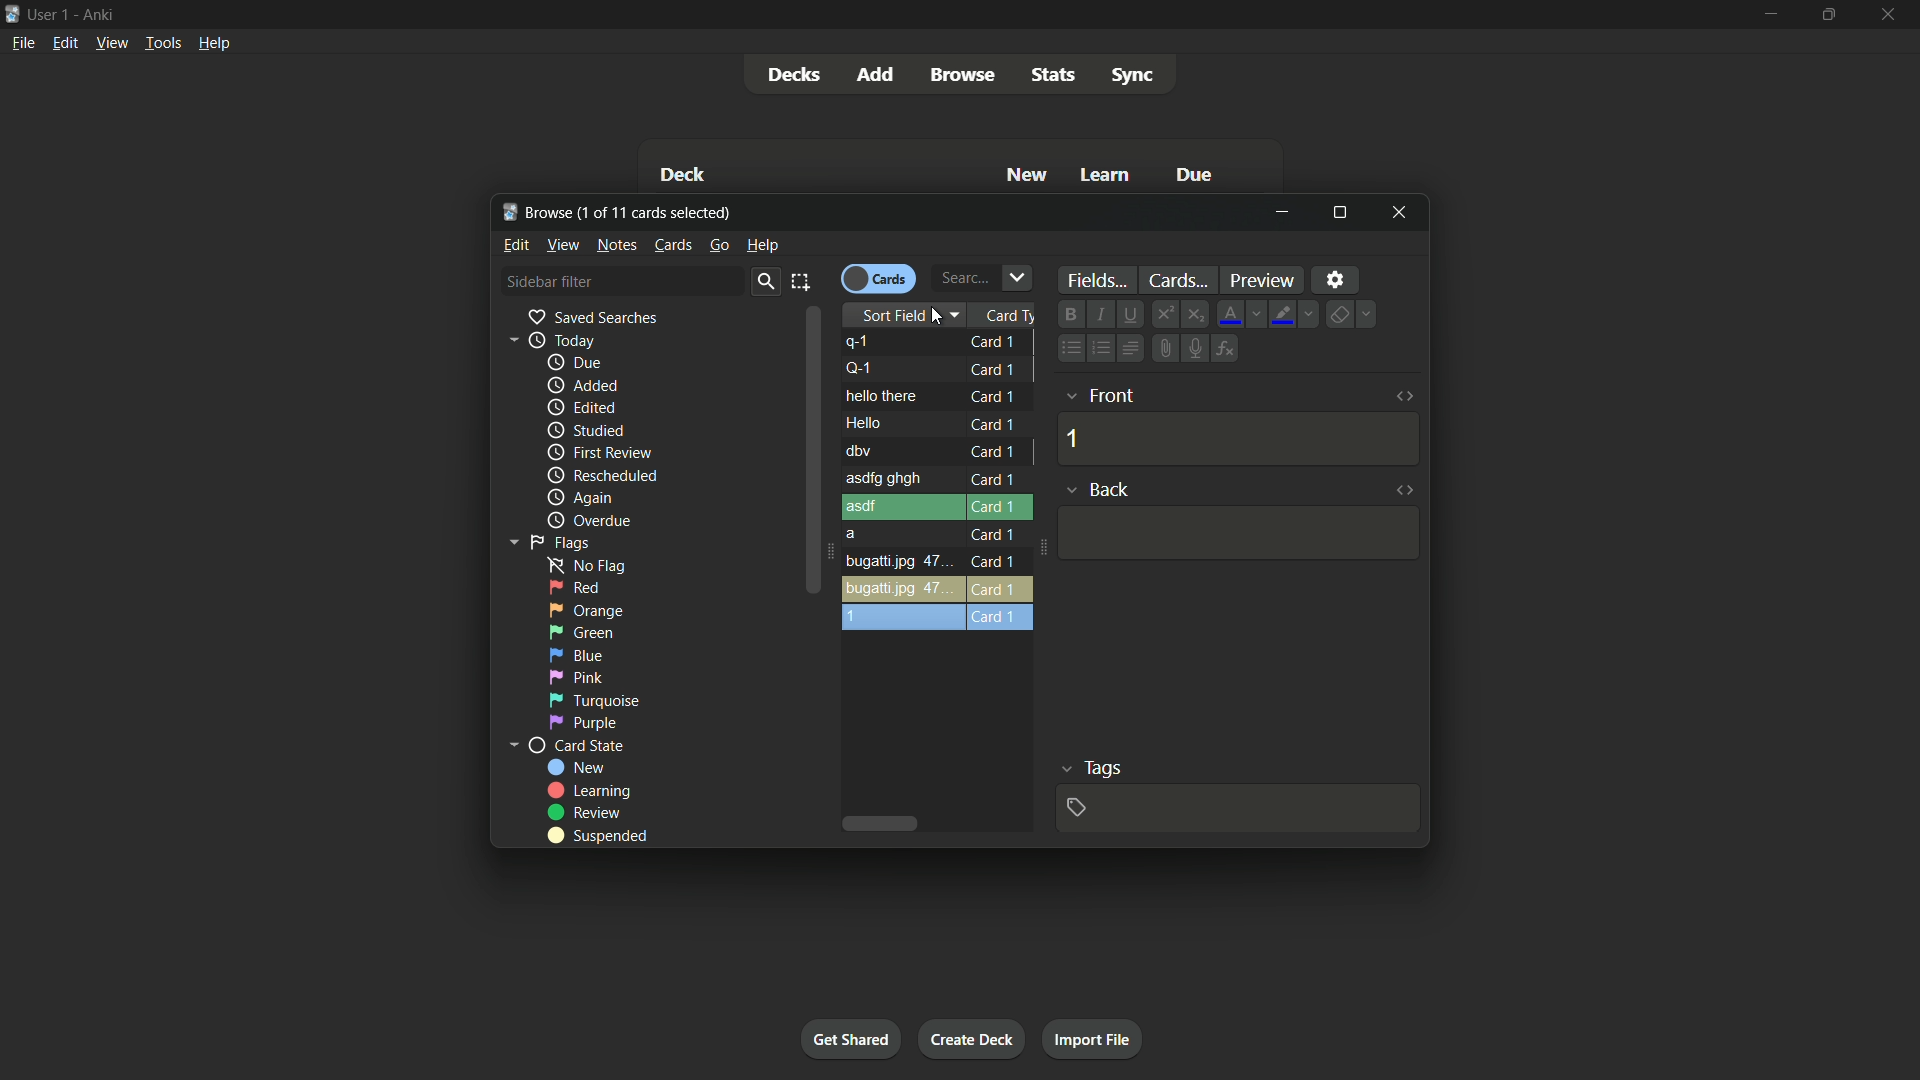 This screenshot has width=1920, height=1080. I want to click on blue, so click(575, 655).